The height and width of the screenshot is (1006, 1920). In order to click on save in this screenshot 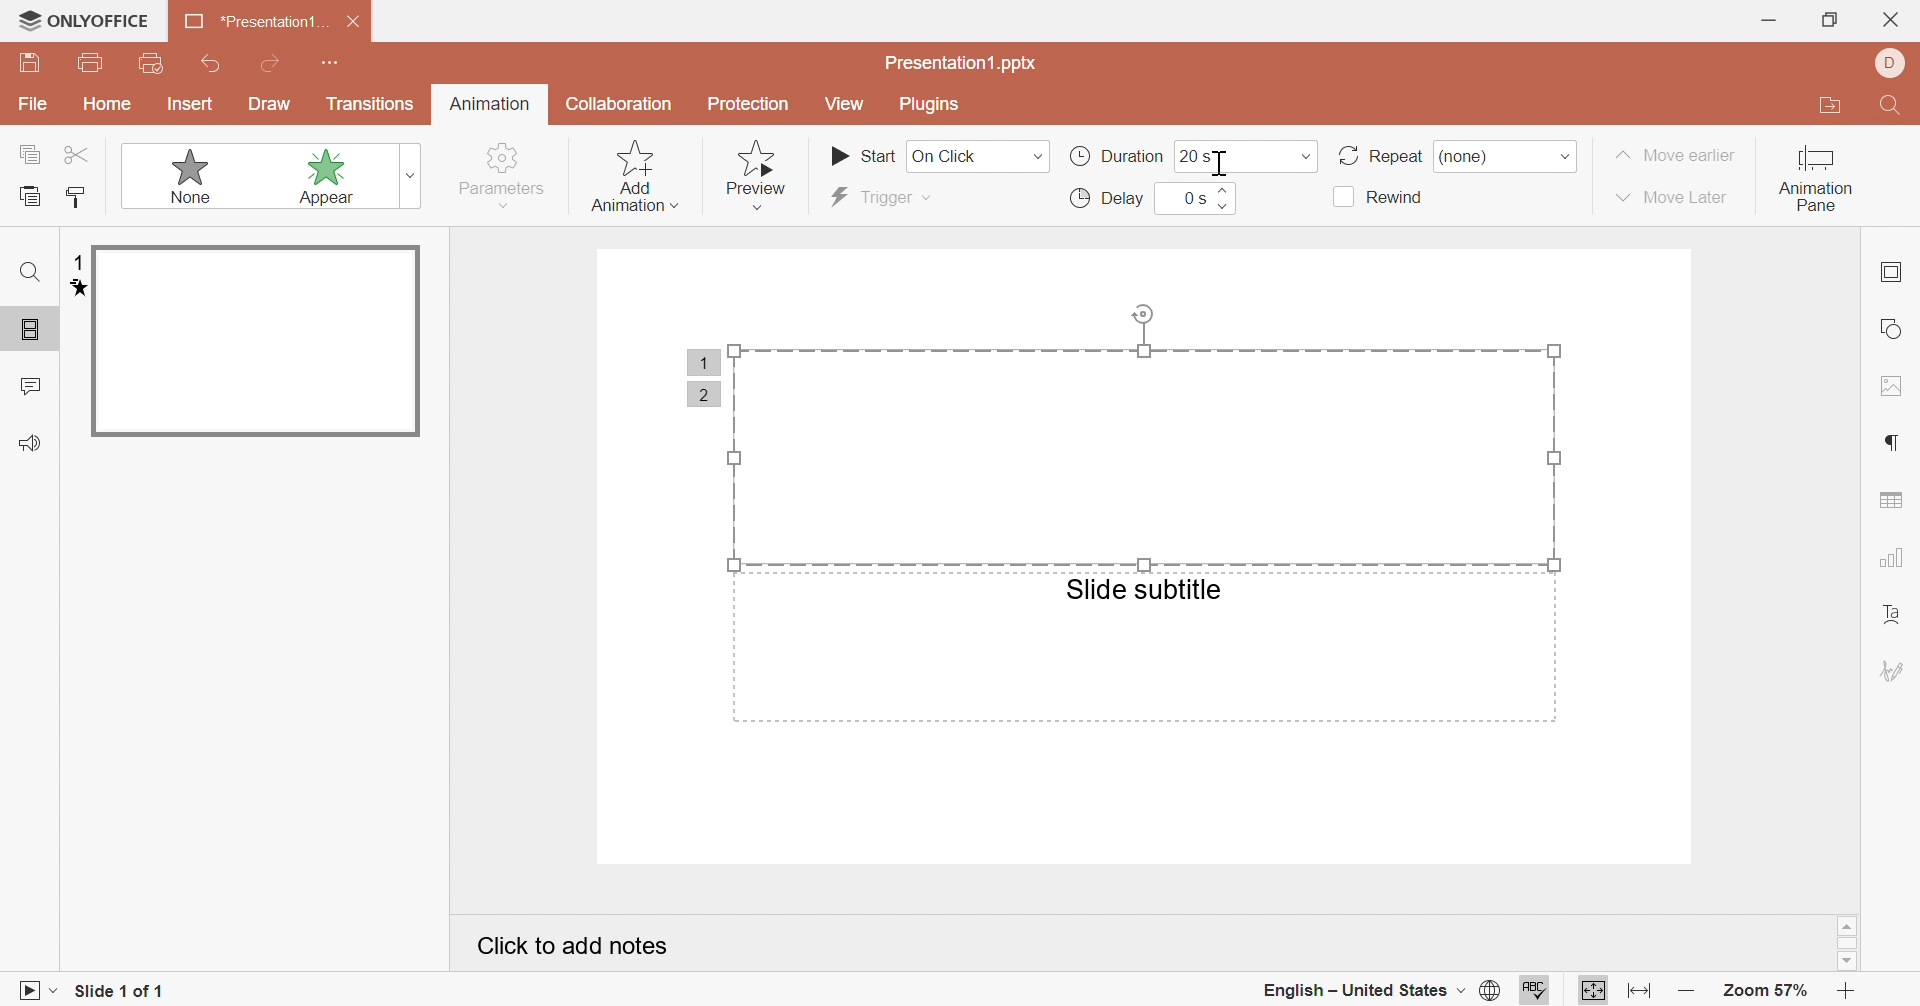, I will do `click(30, 62)`.